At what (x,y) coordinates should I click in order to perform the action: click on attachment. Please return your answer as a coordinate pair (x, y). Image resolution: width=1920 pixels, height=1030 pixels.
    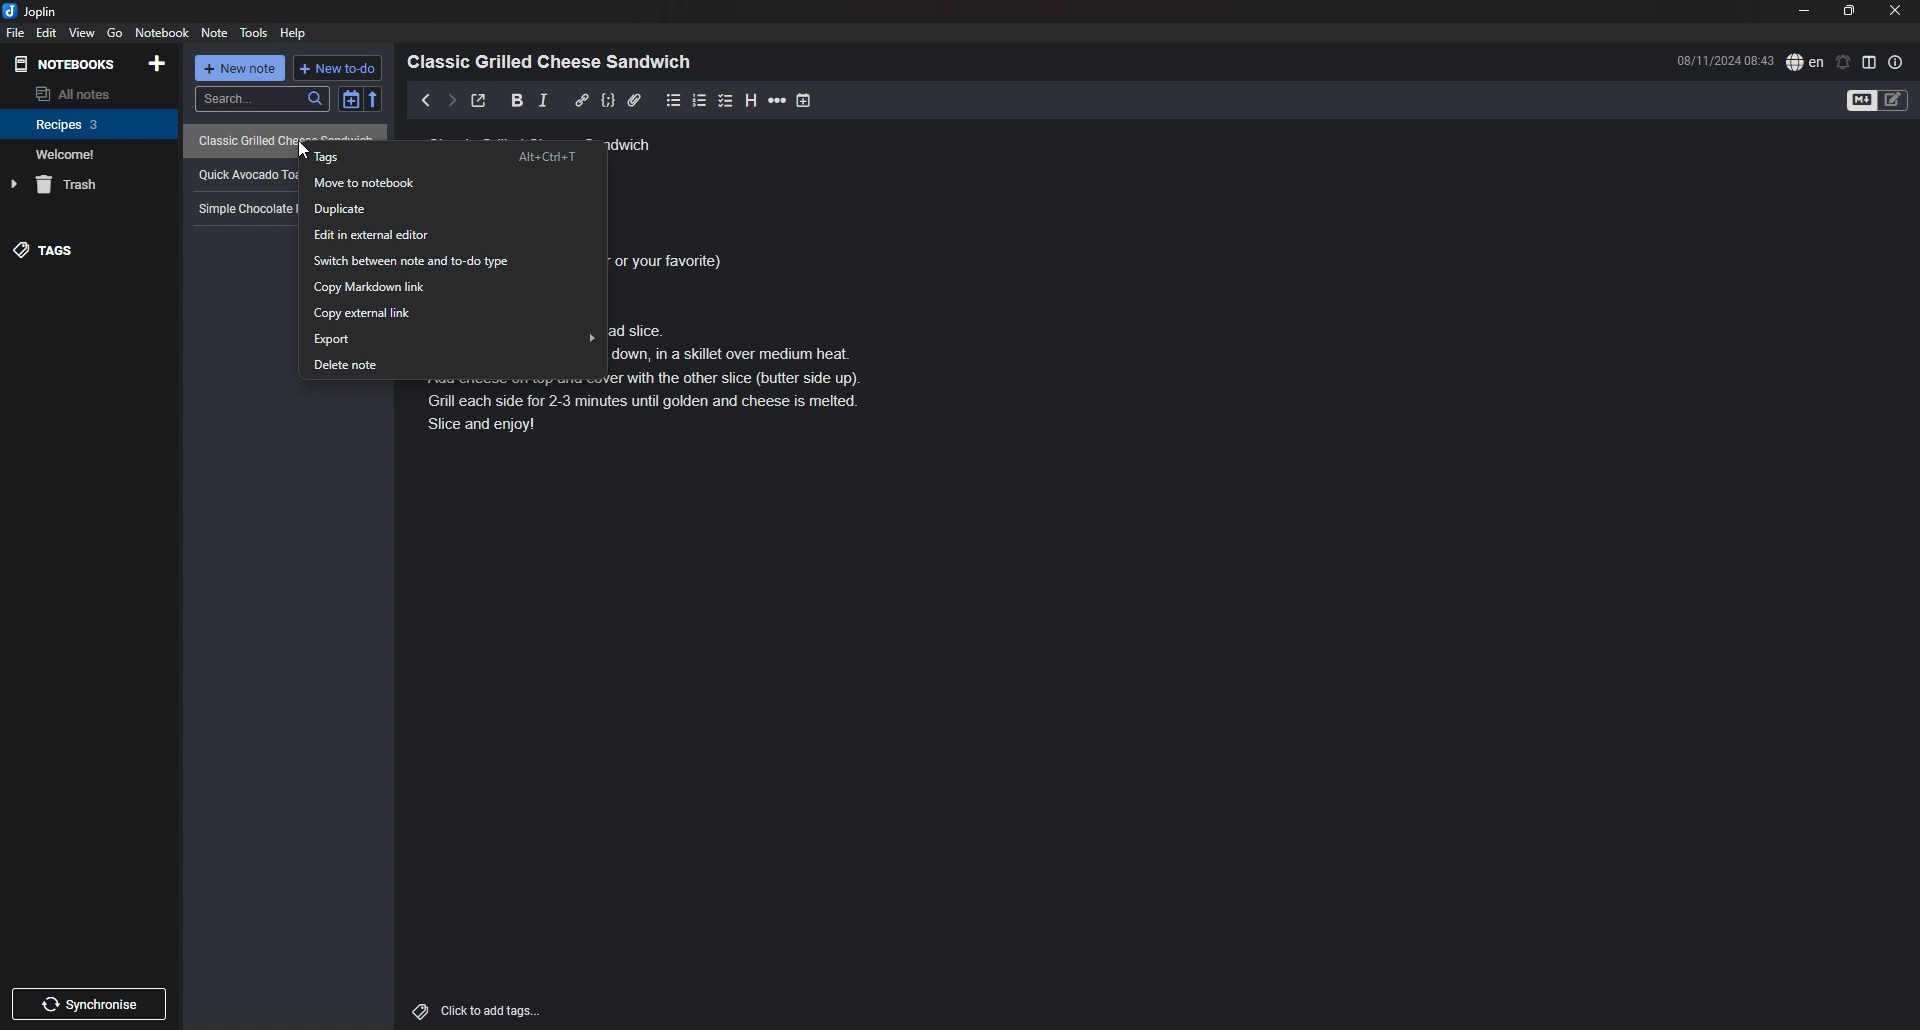
    Looking at the image, I should click on (634, 100).